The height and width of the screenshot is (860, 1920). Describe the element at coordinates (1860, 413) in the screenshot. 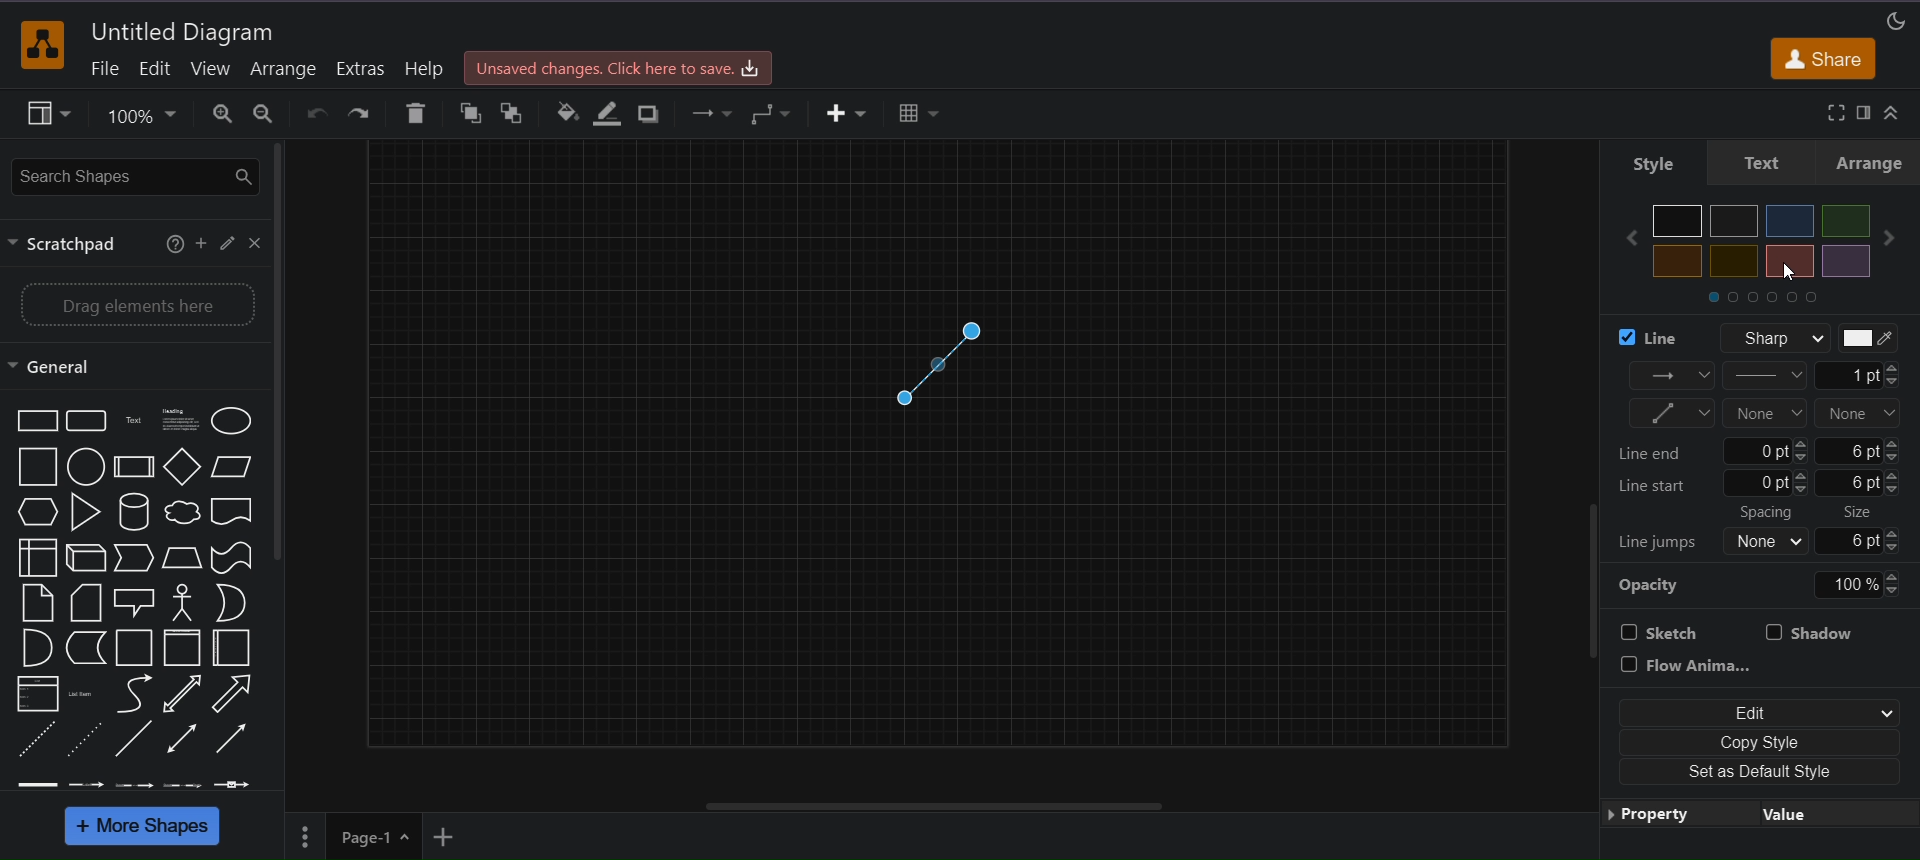

I see `line end` at that location.